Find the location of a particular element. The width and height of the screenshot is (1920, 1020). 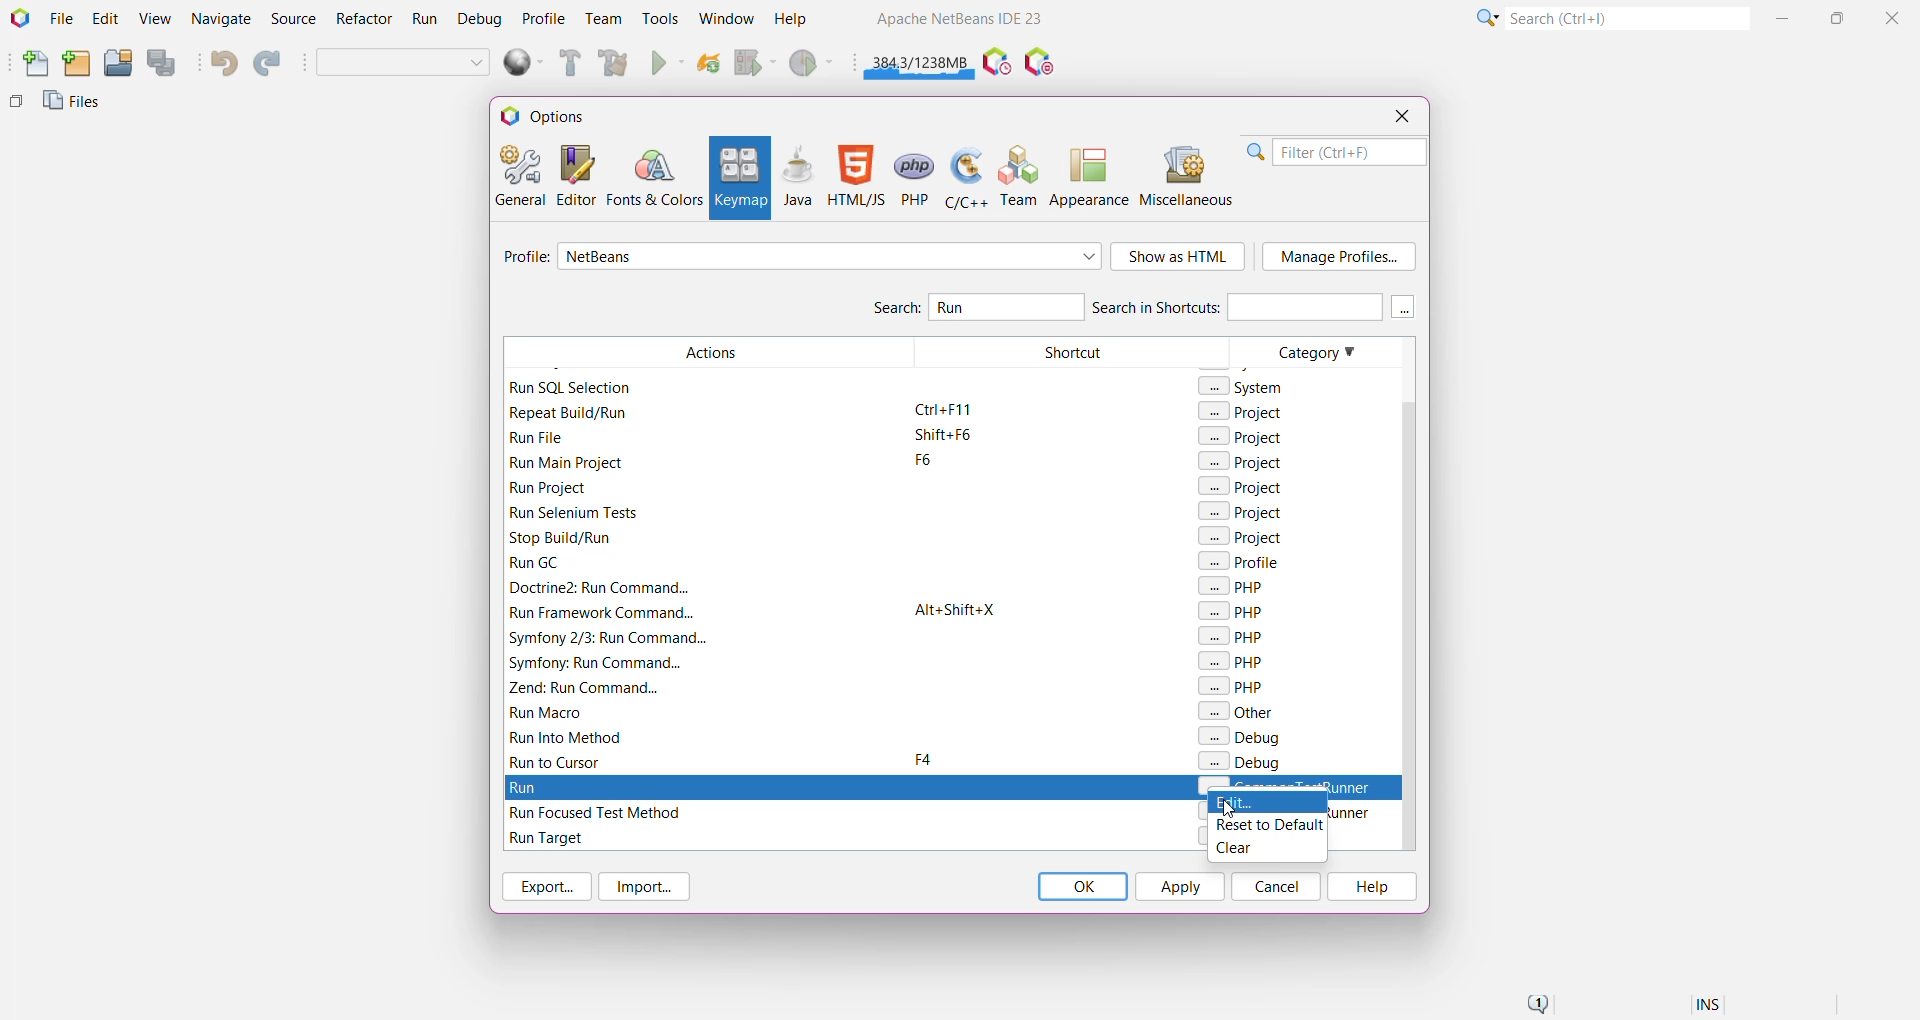

Reset to Default is located at coordinates (1269, 827).